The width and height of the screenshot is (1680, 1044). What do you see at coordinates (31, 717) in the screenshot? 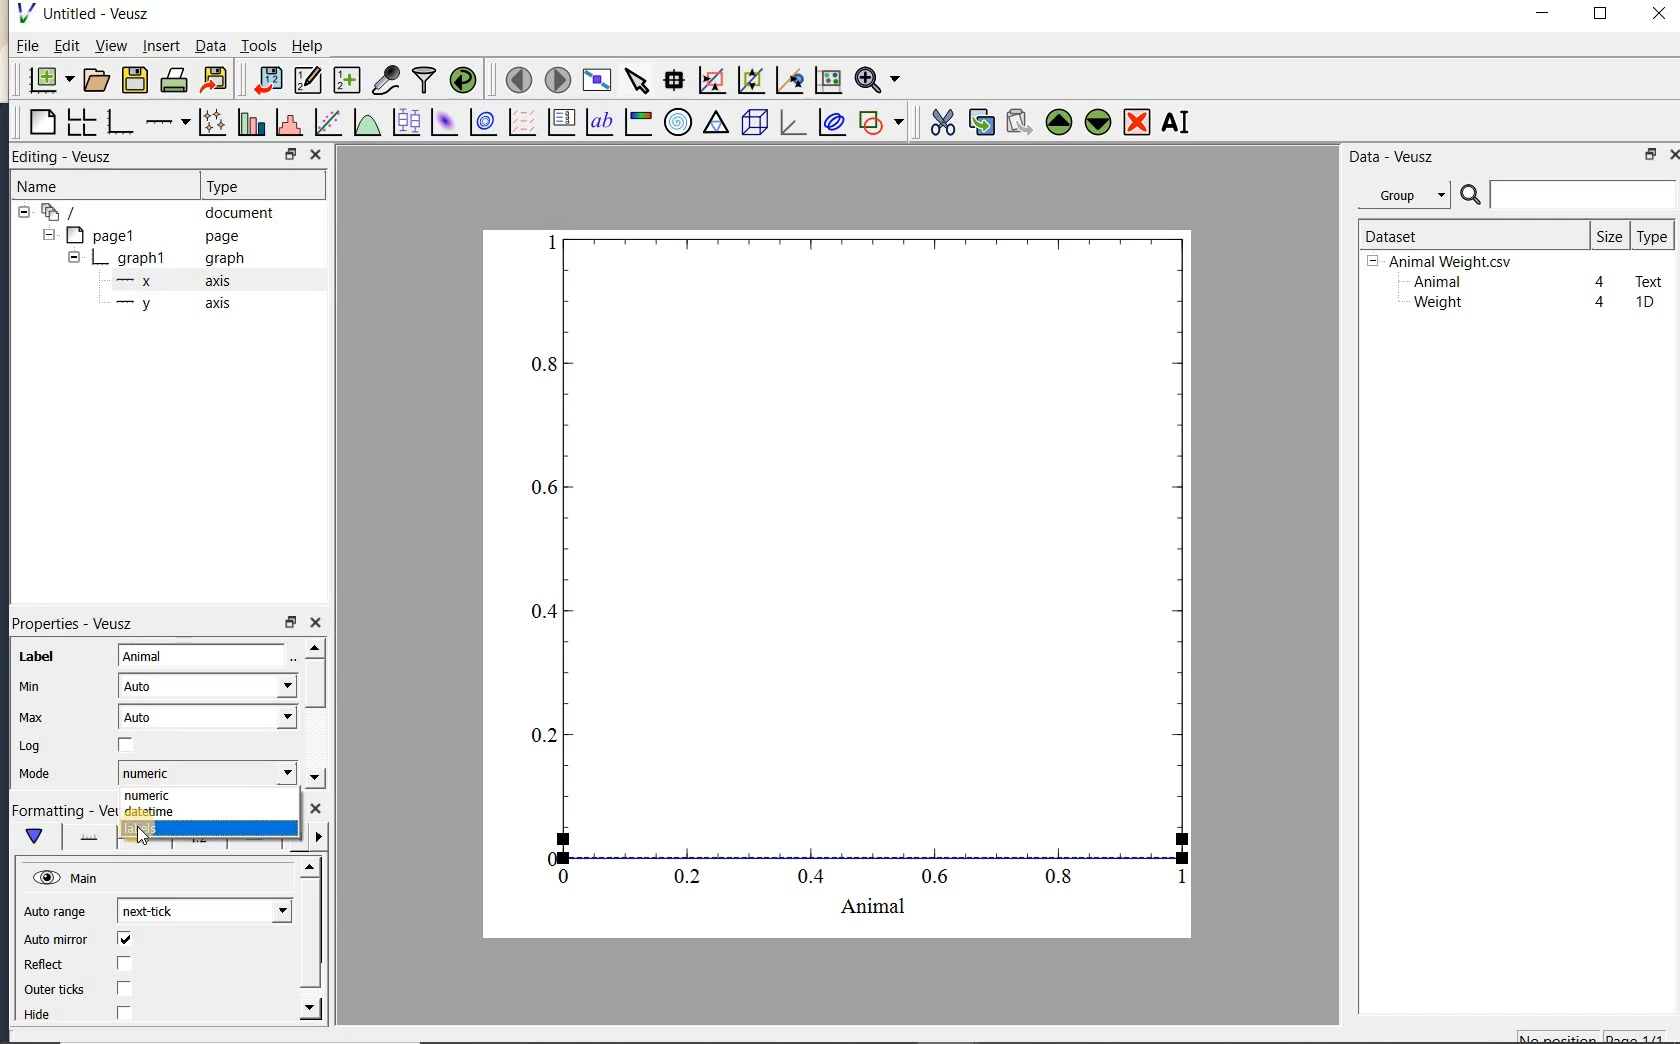
I see `Max` at bounding box center [31, 717].